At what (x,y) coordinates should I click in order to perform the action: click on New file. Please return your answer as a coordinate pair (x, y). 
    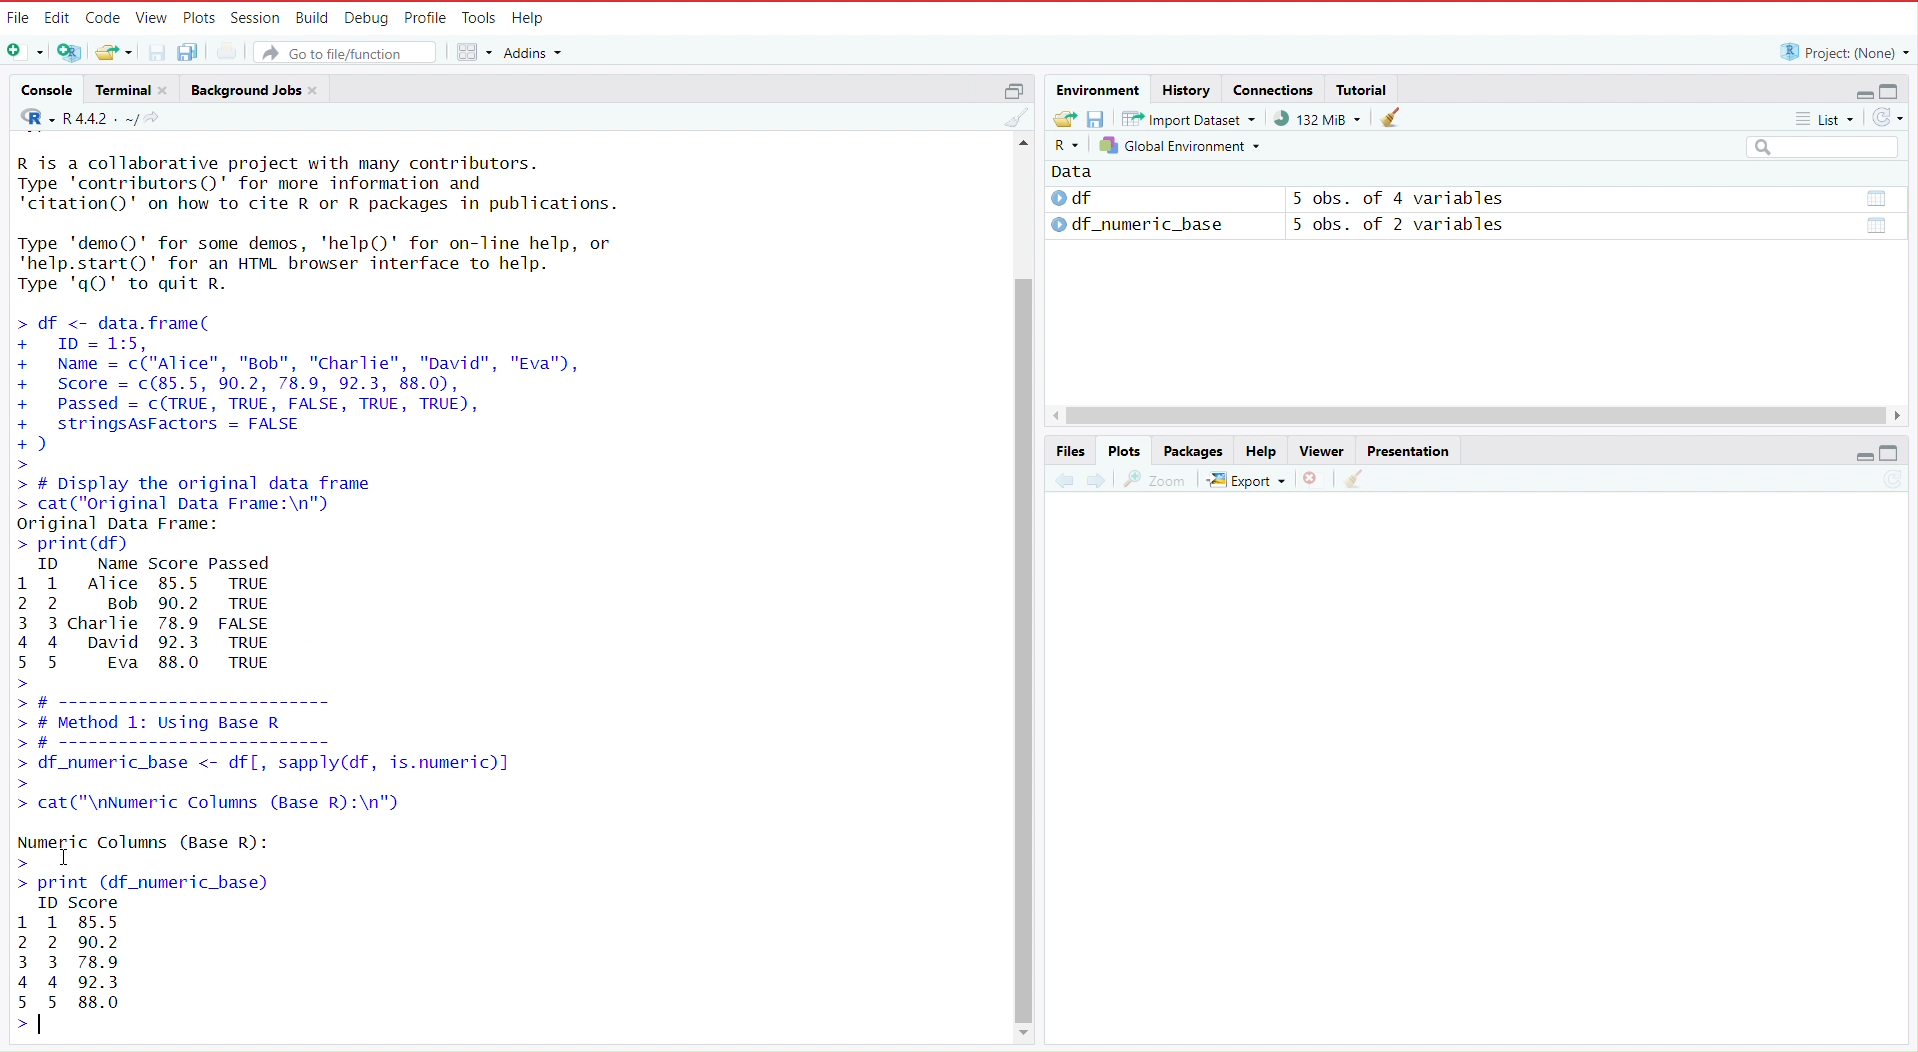
    Looking at the image, I should click on (24, 50).